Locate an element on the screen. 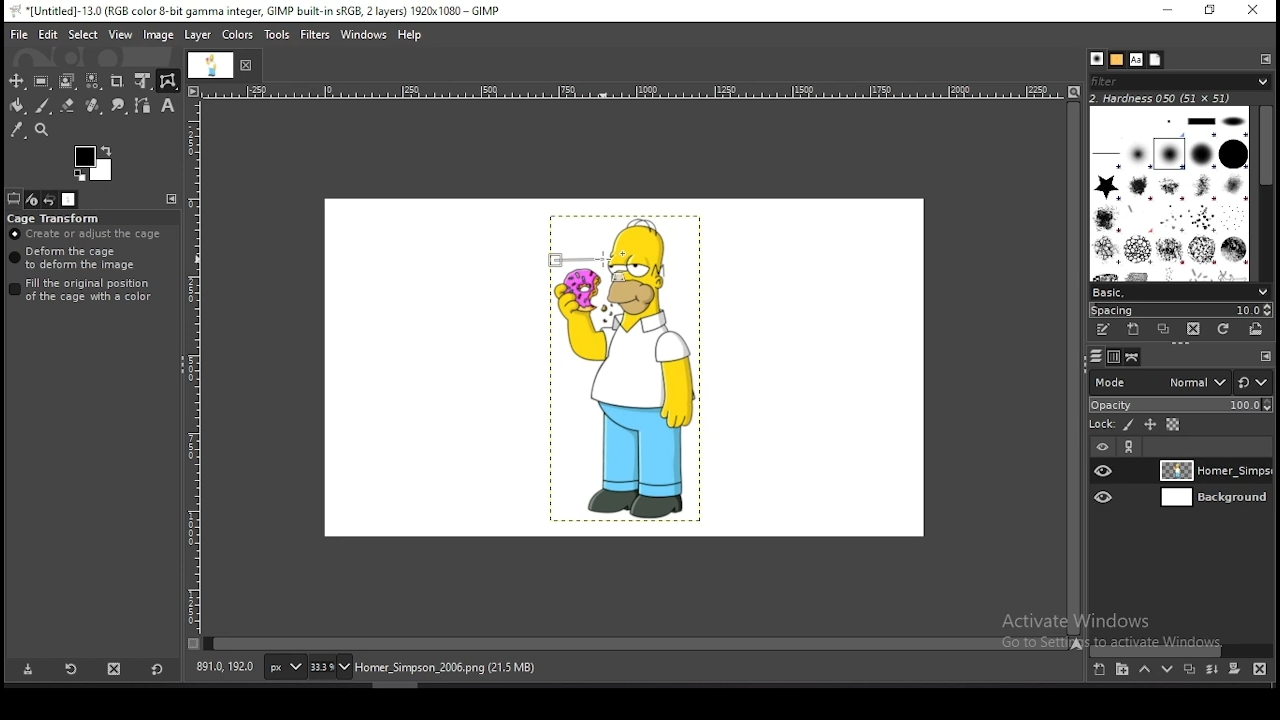 The width and height of the screenshot is (1280, 720). fonts is located at coordinates (1135, 59).